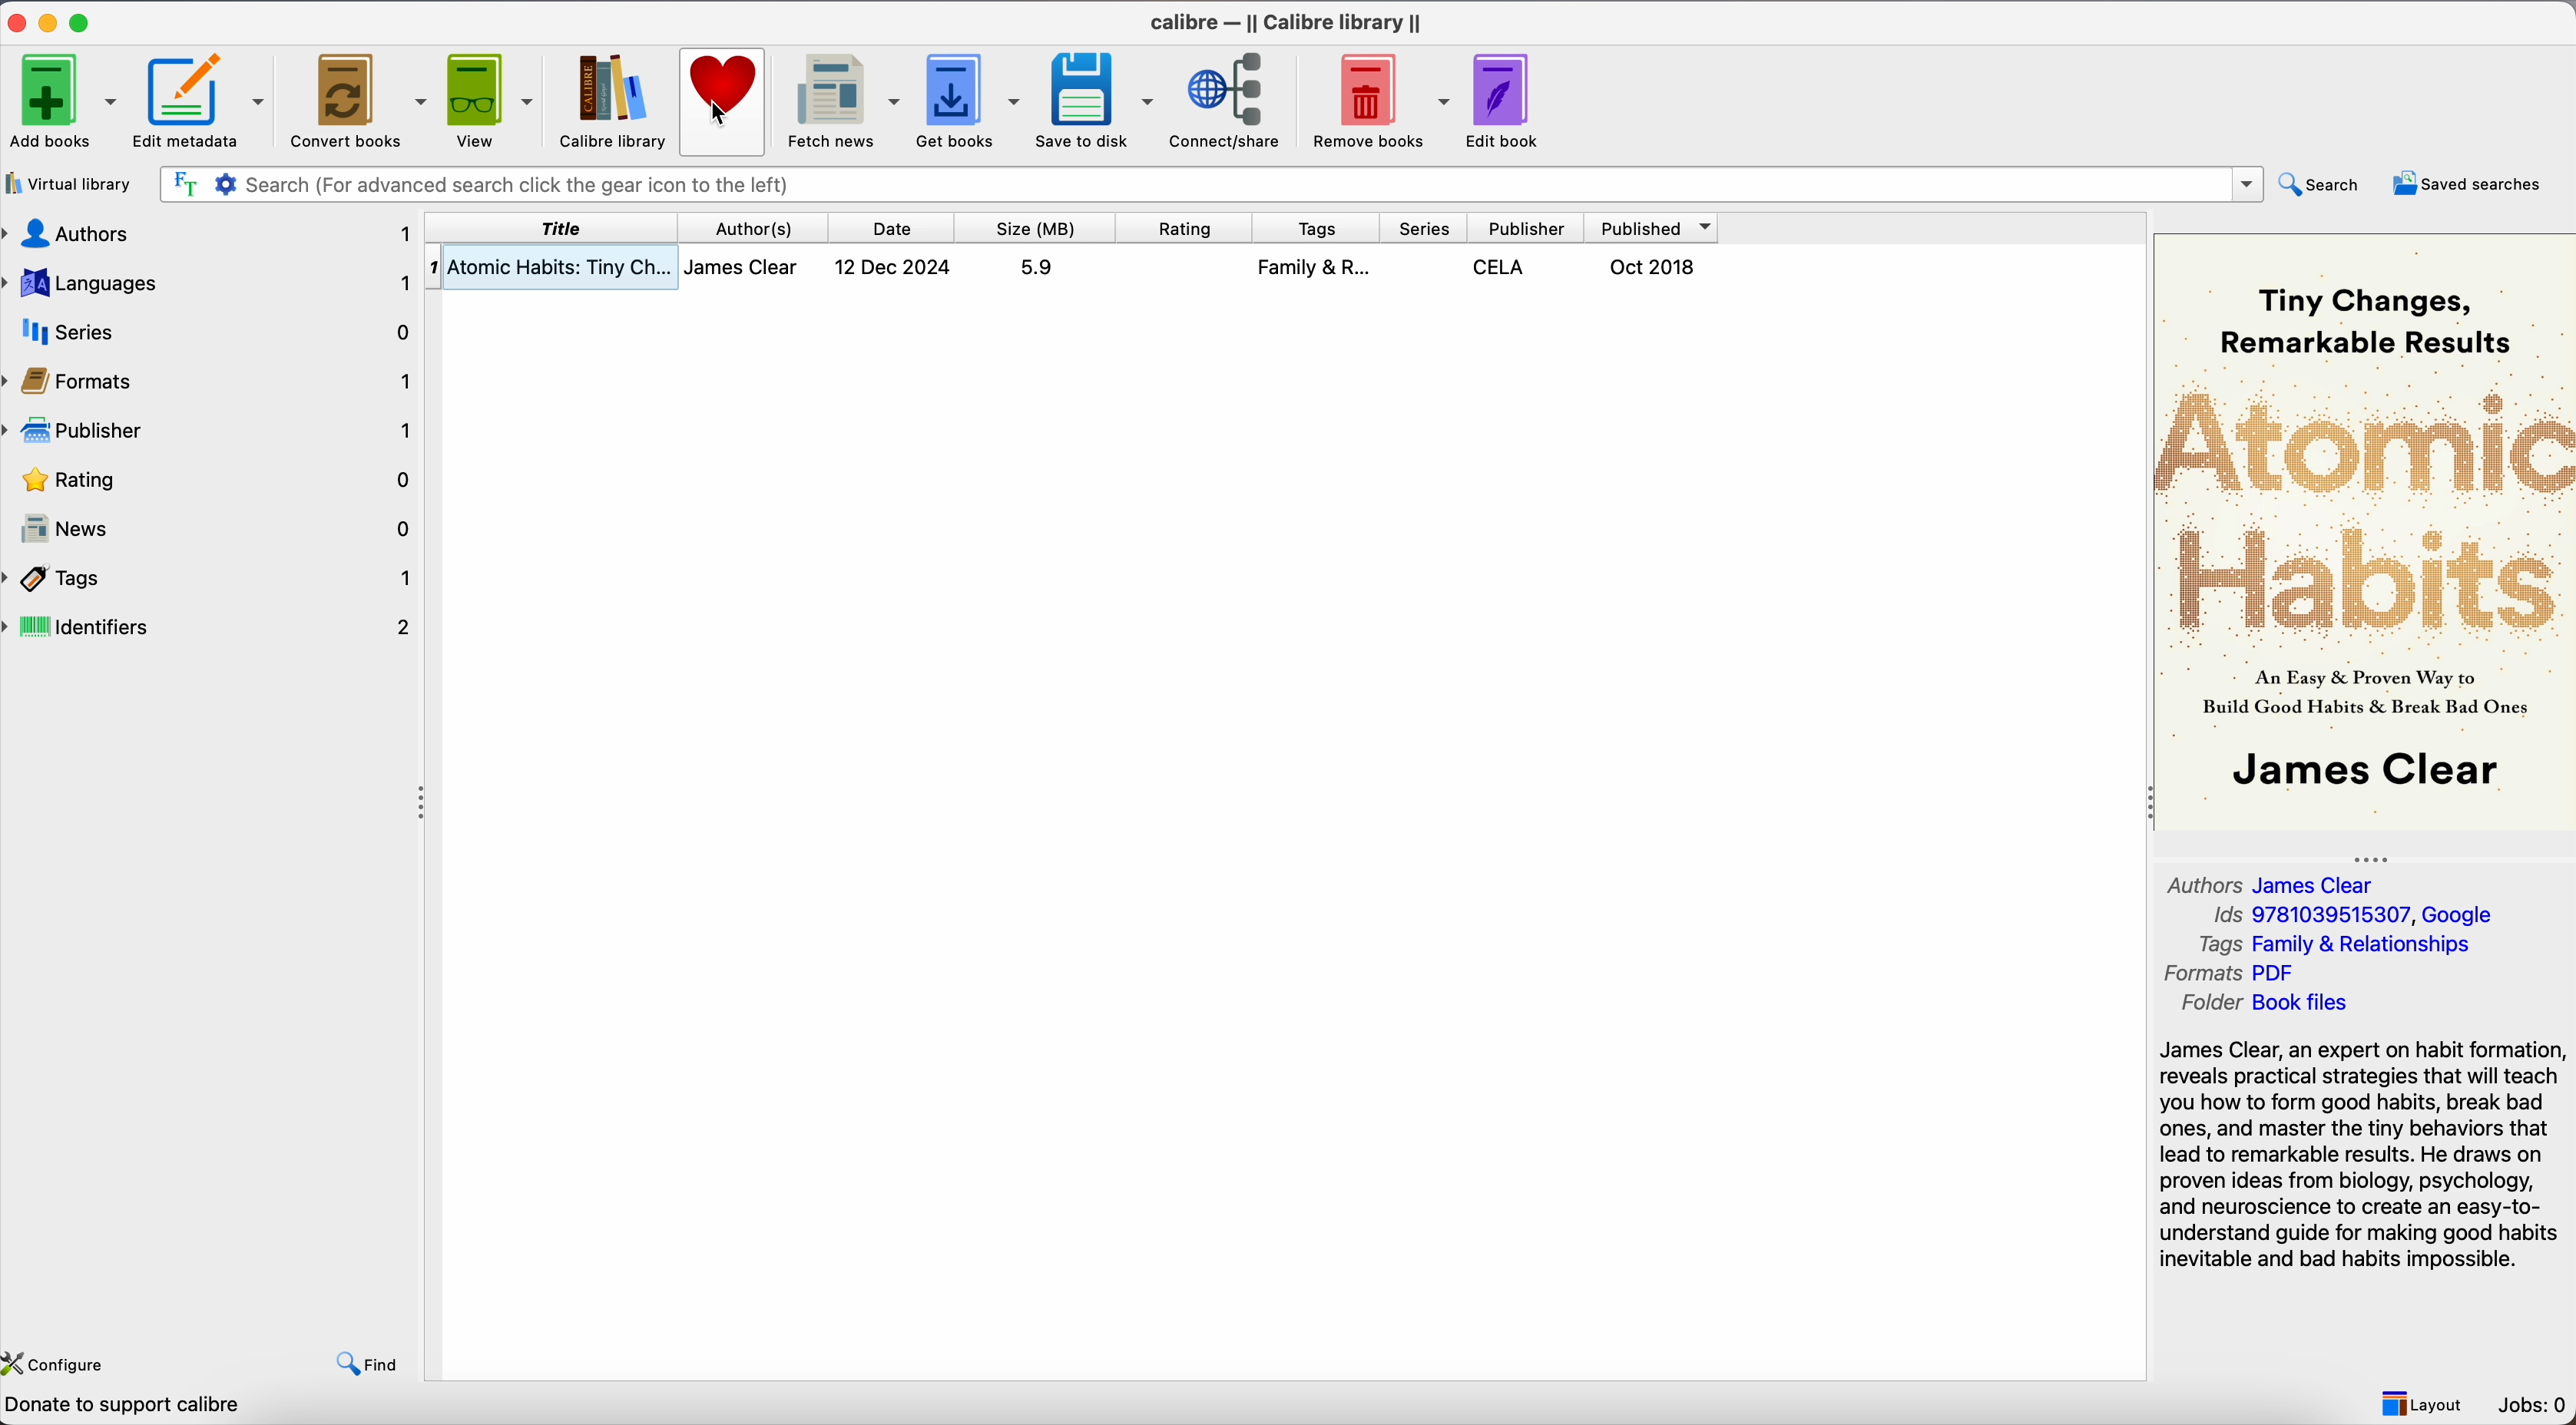 The image size is (2576, 1425). Describe the element at coordinates (364, 1362) in the screenshot. I see `find` at that location.